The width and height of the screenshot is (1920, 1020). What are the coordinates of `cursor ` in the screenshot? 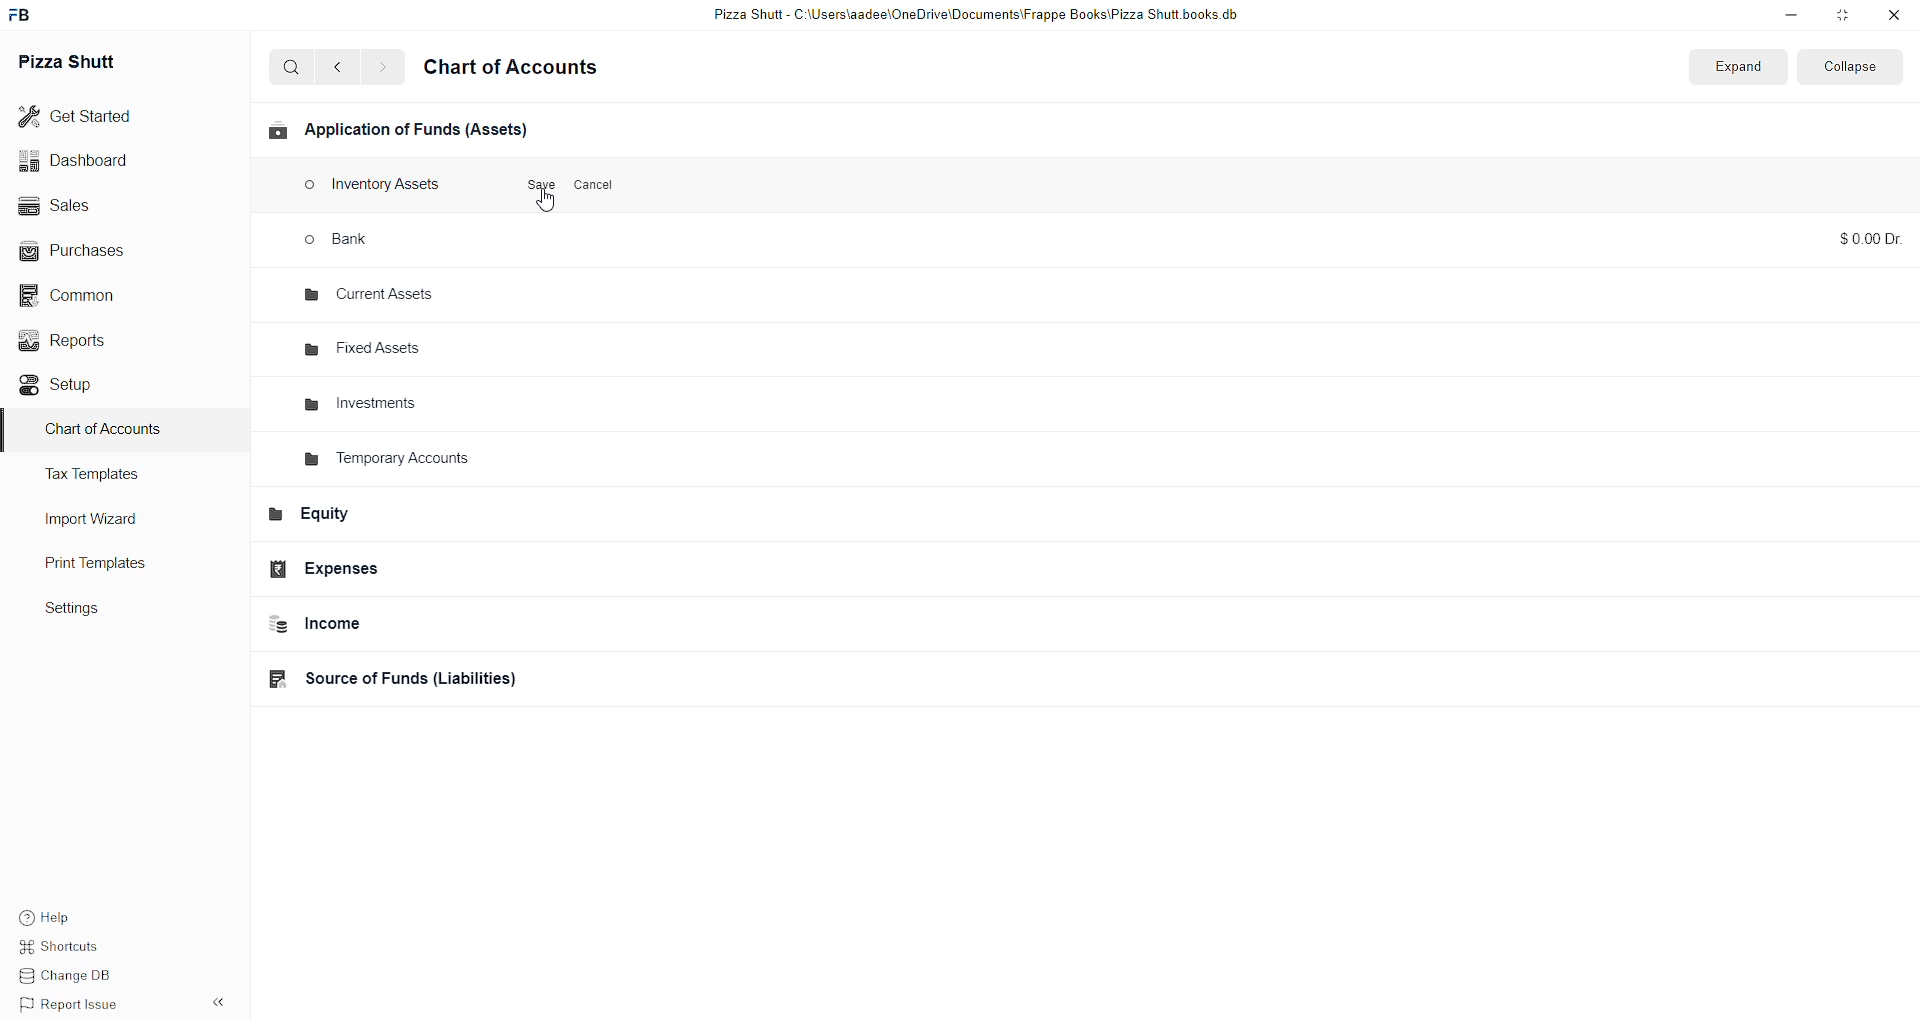 It's located at (543, 203).